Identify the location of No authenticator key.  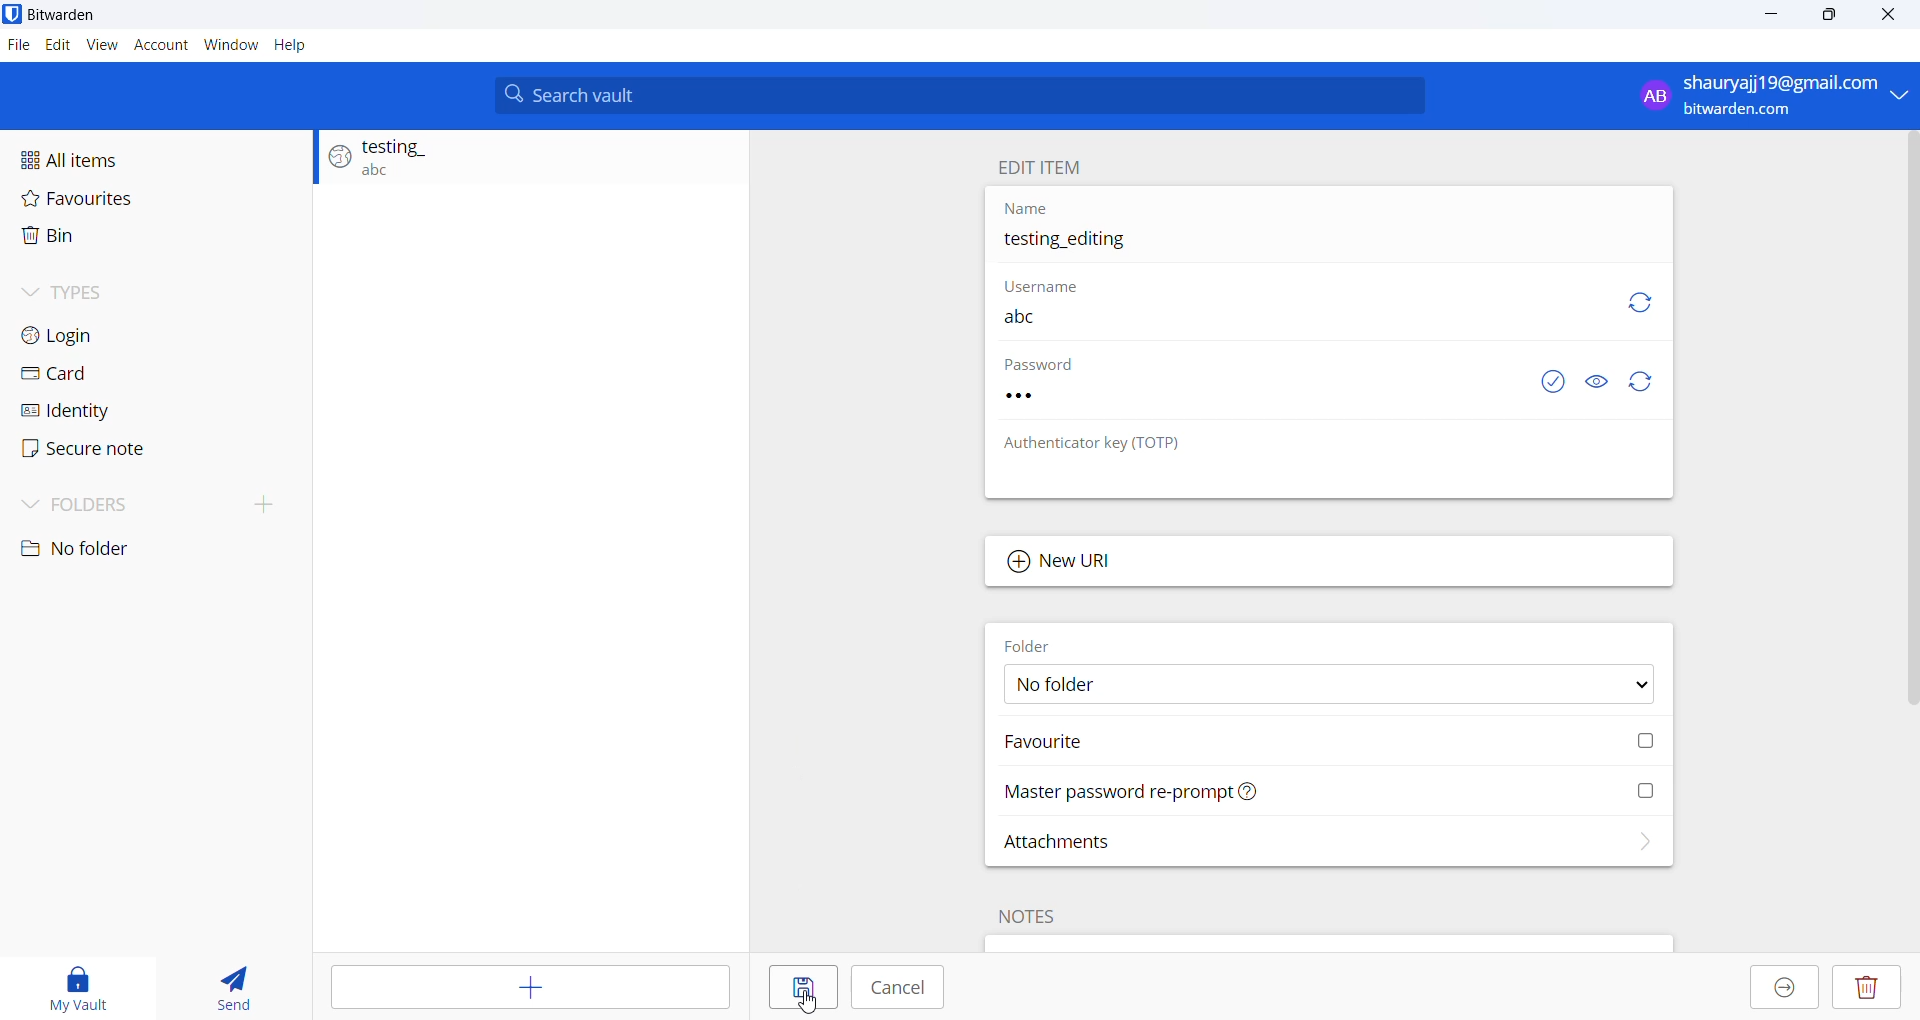
(1216, 482).